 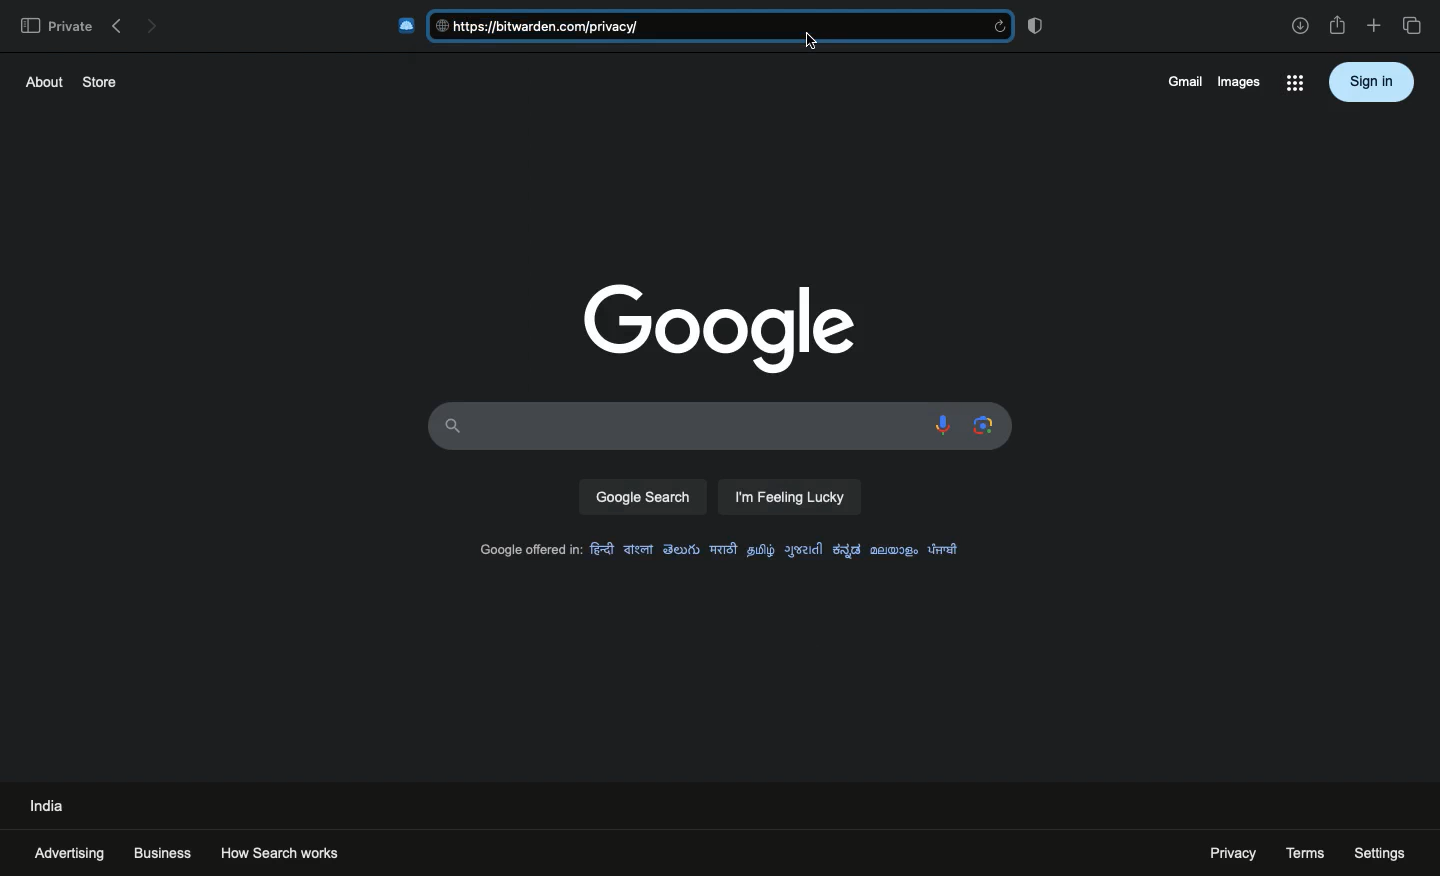 What do you see at coordinates (526, 551) in the screenshot?
I see `google offered in` at bounding box center [526, 551].